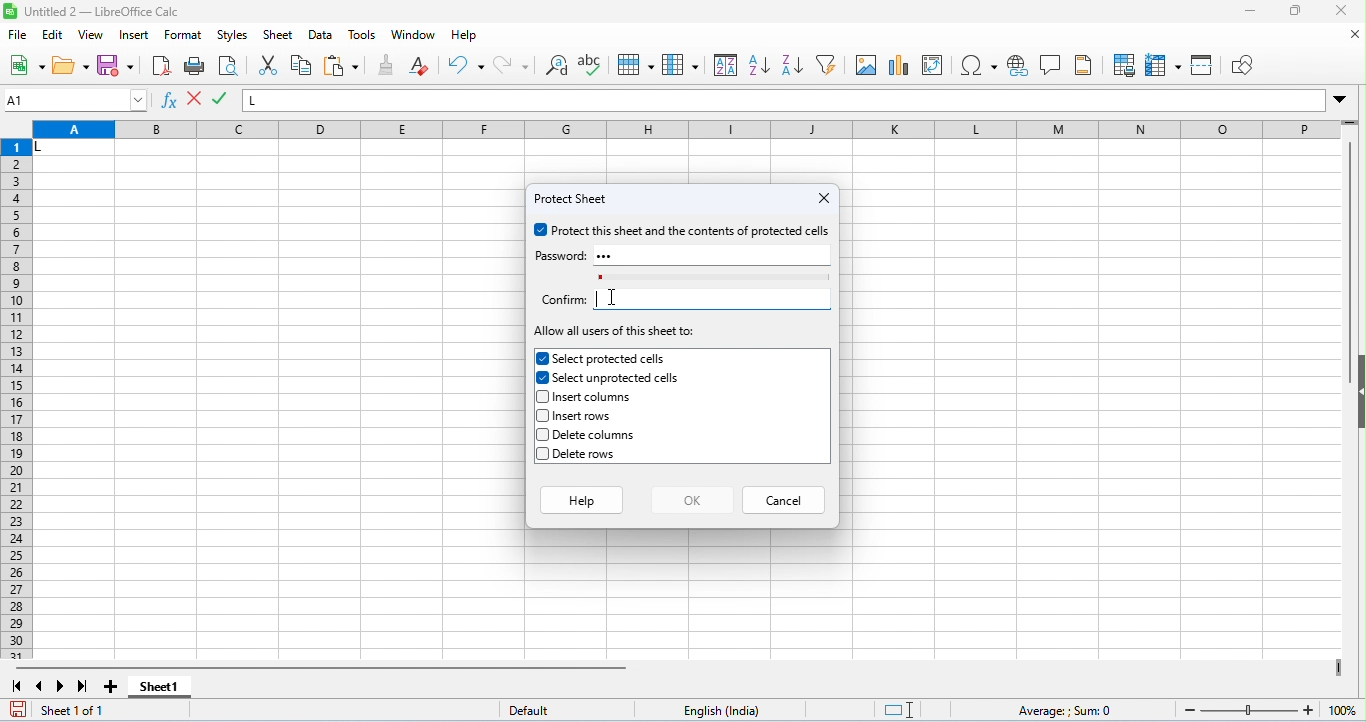 Image resolution: width=1366 pixels, height=722 pixels. Describe the element at coordinates (979, 65) in the screenshot. I see `insert special characters` at that location.